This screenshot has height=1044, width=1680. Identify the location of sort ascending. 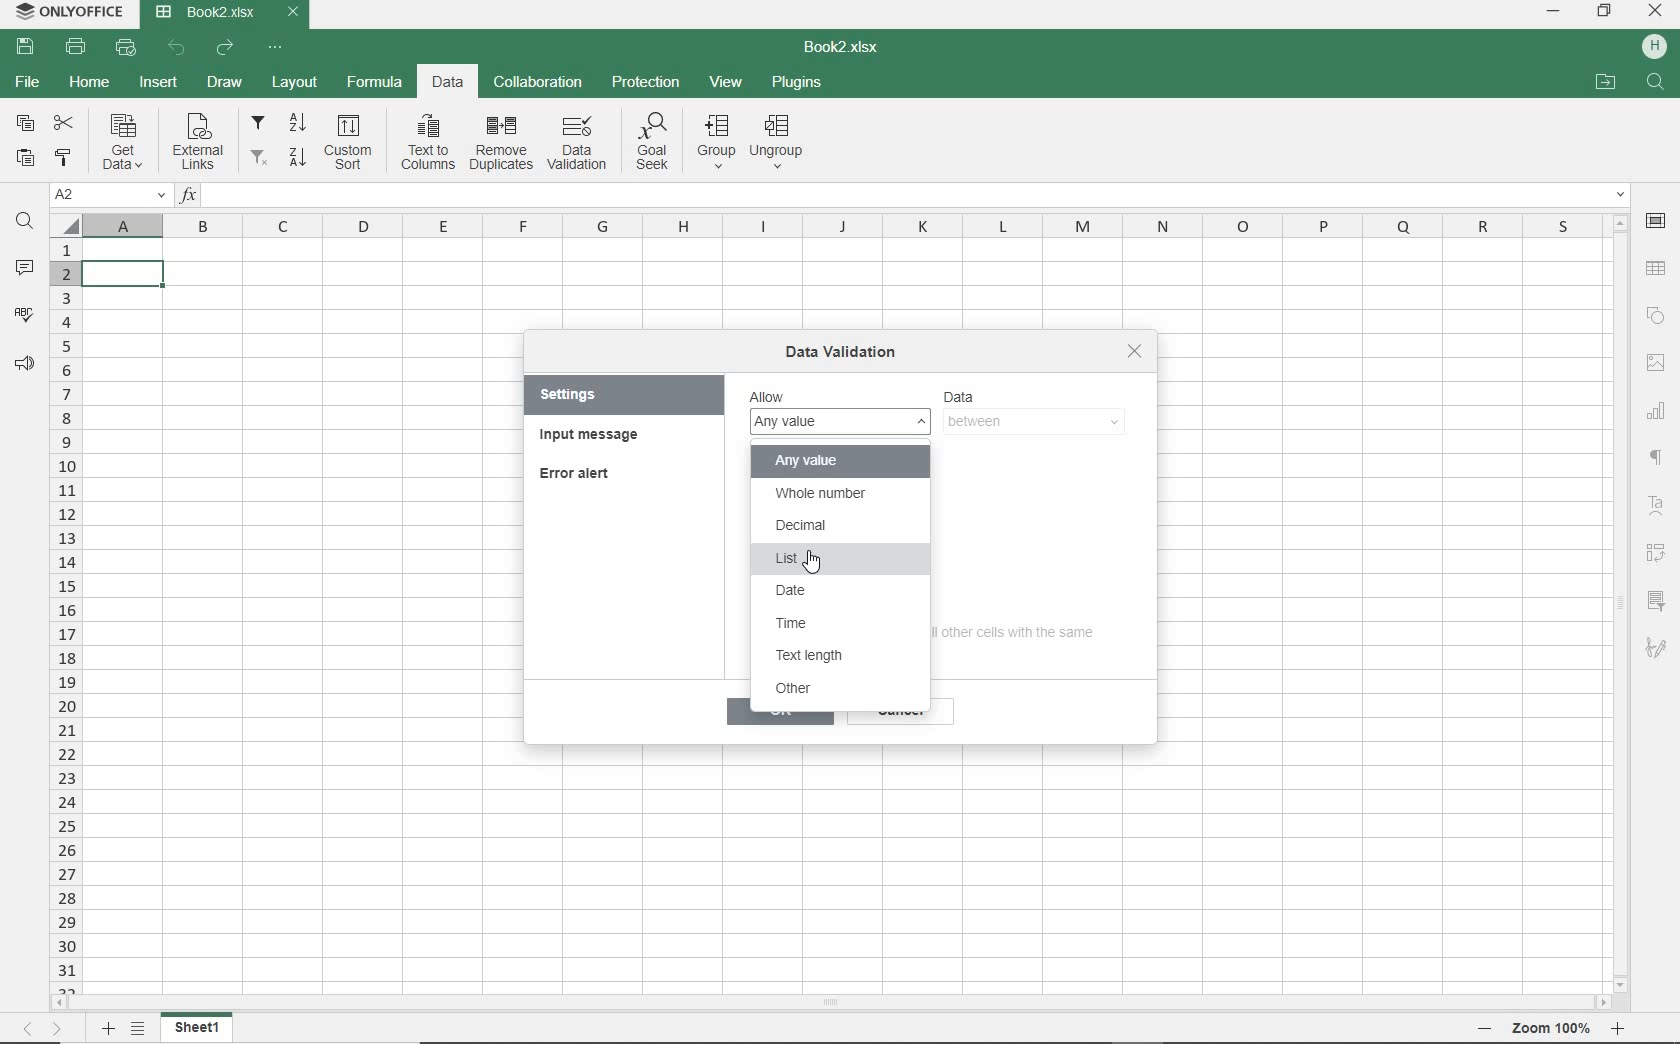
(301, 124).